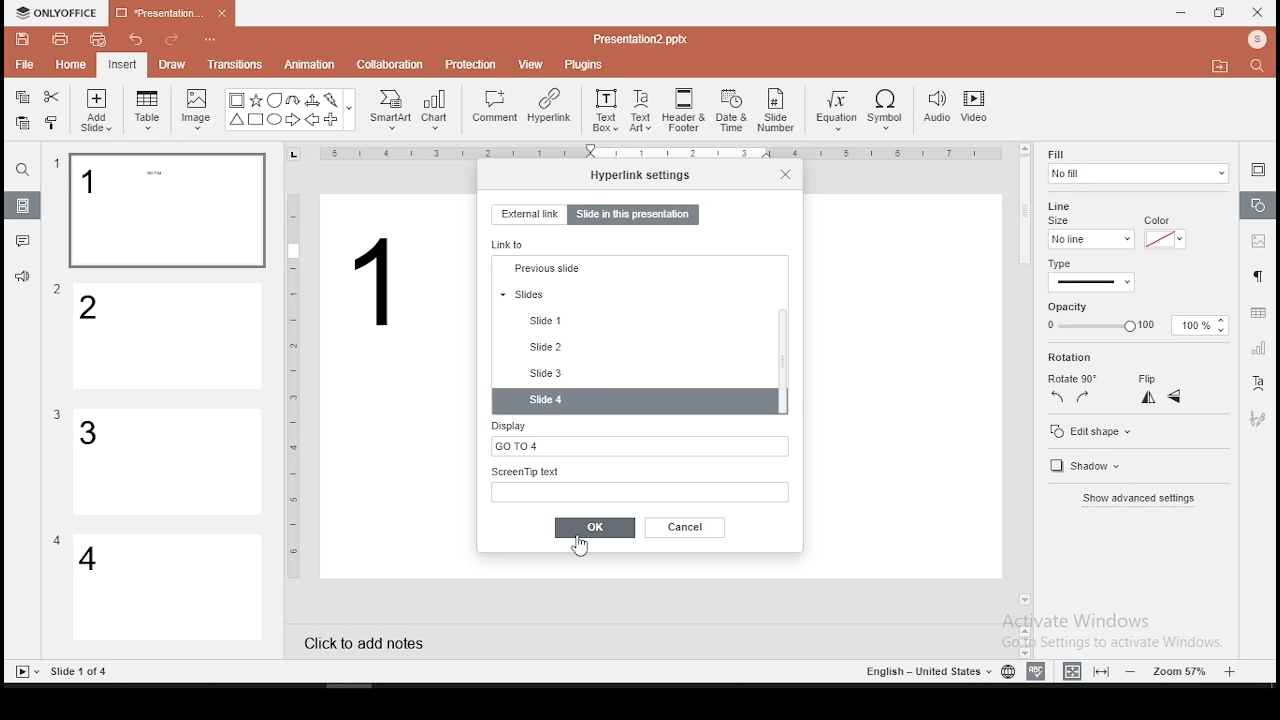 This screenshot has width=1280, height=720. What do you see at coordinates (634, 294) in the screenshot?
I see `last slide` at bounding box center [634, 294].